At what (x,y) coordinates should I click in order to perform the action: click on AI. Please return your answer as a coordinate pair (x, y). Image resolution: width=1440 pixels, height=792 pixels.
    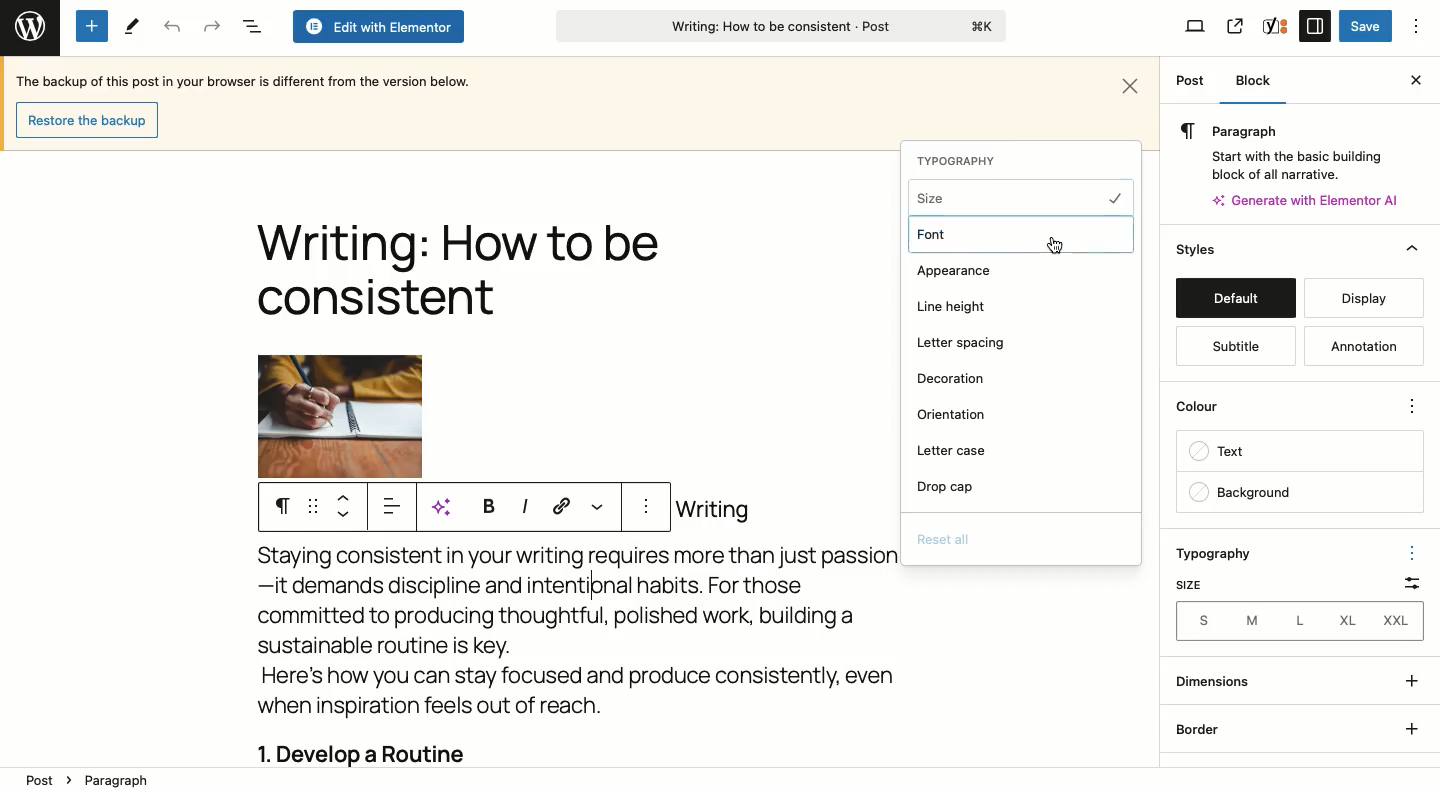
    Looking at the image, I should click on (448, 507).